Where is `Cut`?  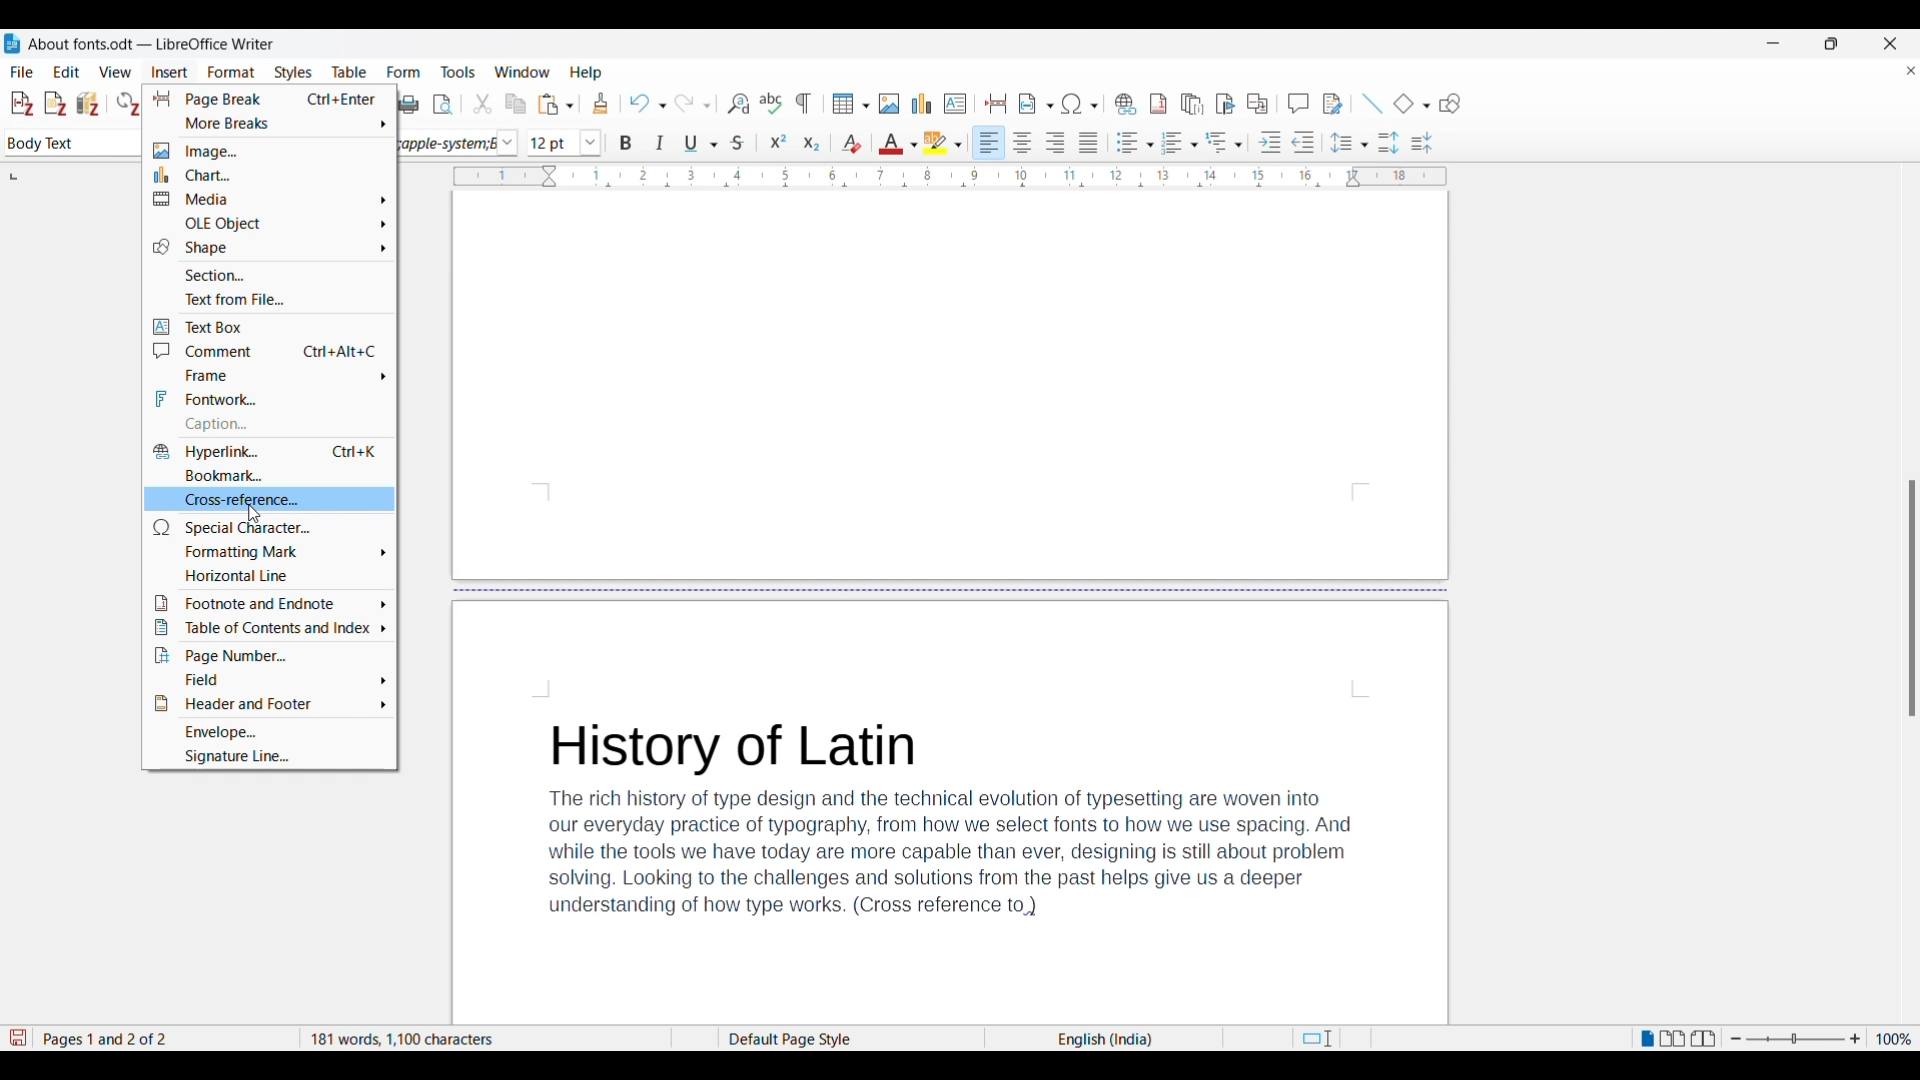
Cut is located at coordinates (483, 103).